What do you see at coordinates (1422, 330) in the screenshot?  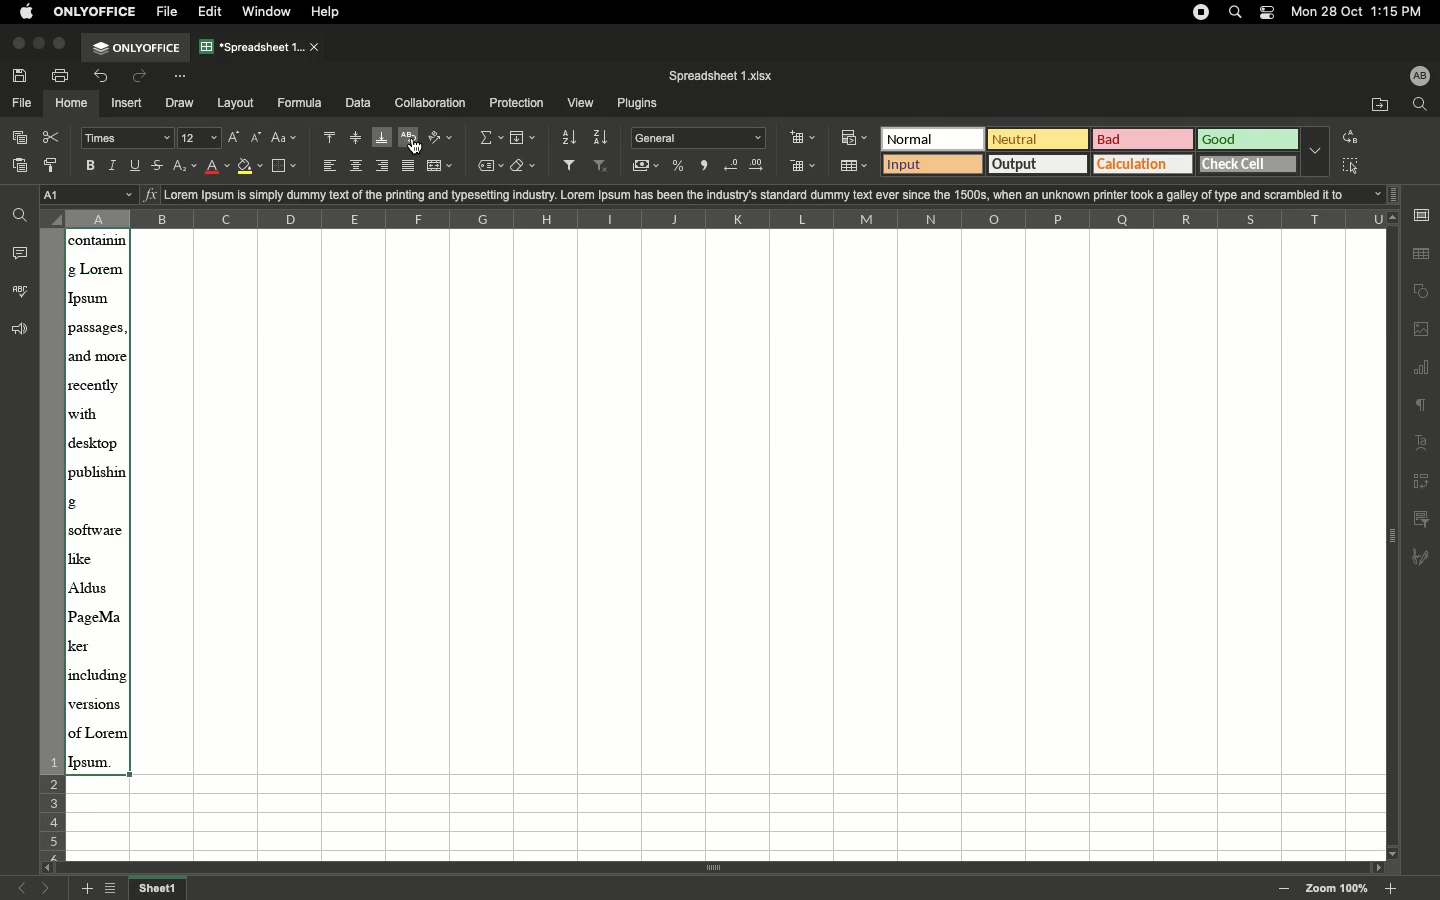 I see `image settings` at bounding box center [1422, 330].